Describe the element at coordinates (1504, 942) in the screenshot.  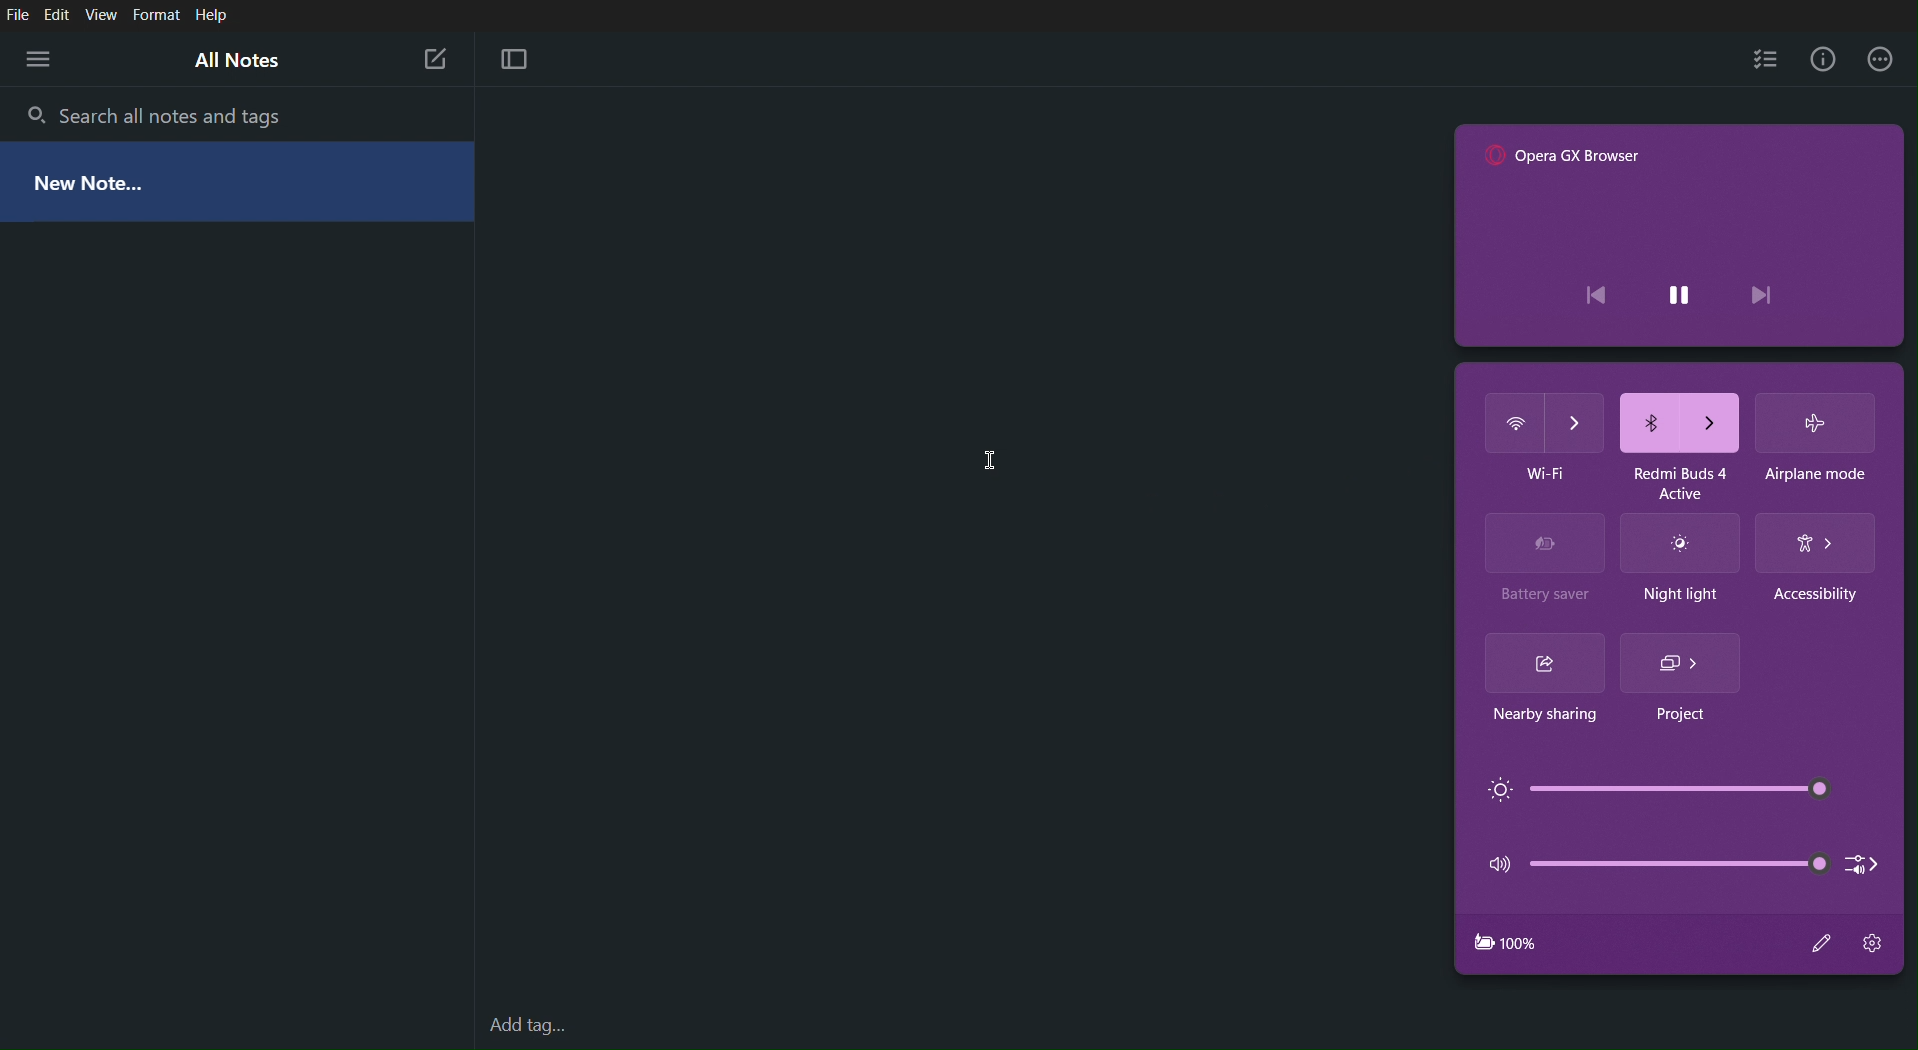
I see `Charging` at that location.